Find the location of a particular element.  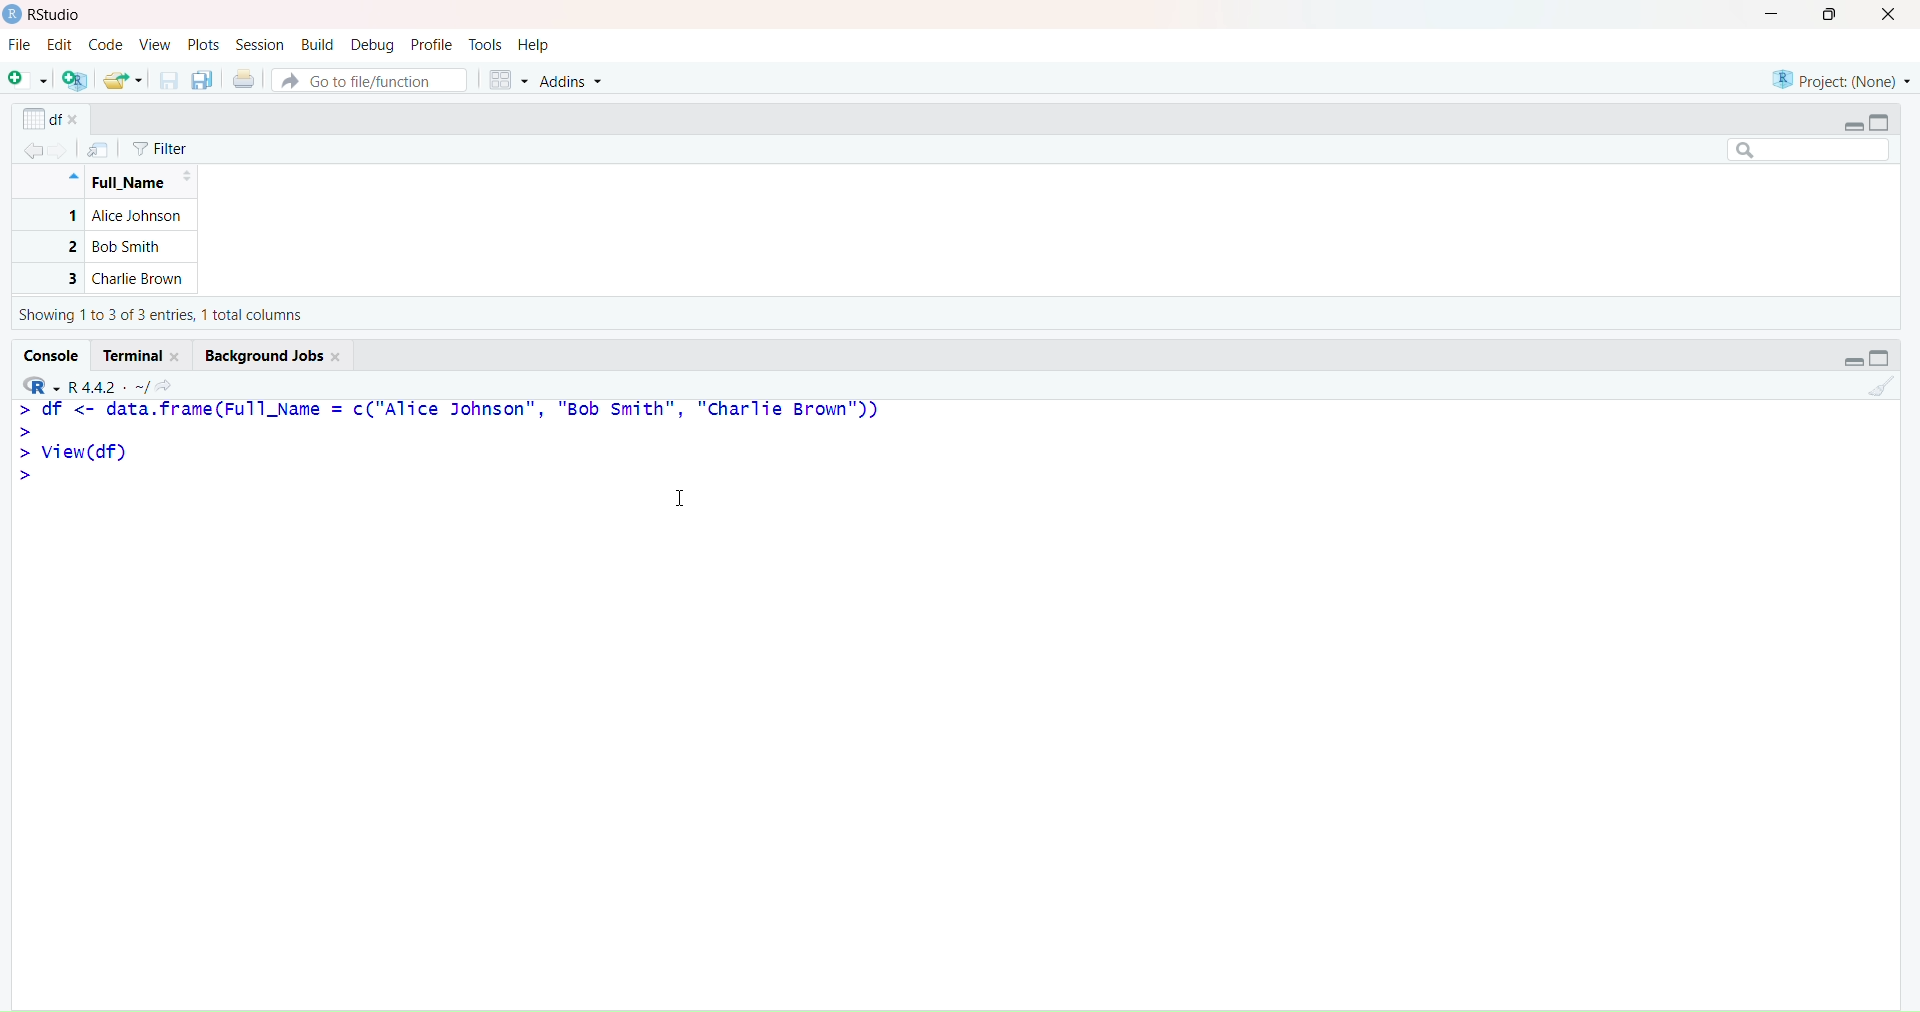

Maximize is located at coordinates (1886, 357).